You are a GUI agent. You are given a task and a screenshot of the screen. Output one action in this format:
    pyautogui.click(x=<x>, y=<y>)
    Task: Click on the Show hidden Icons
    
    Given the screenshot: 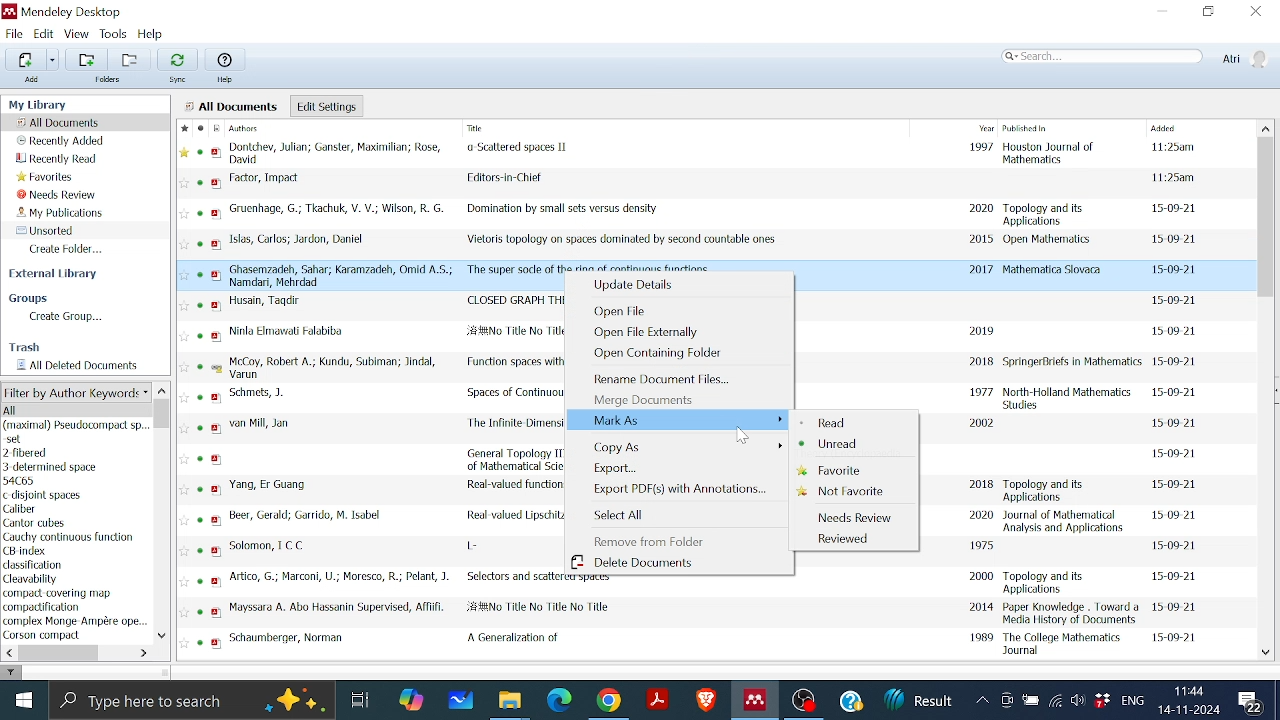 What is the action you would take?
    pyautogui.click(x=984, y=703)
    